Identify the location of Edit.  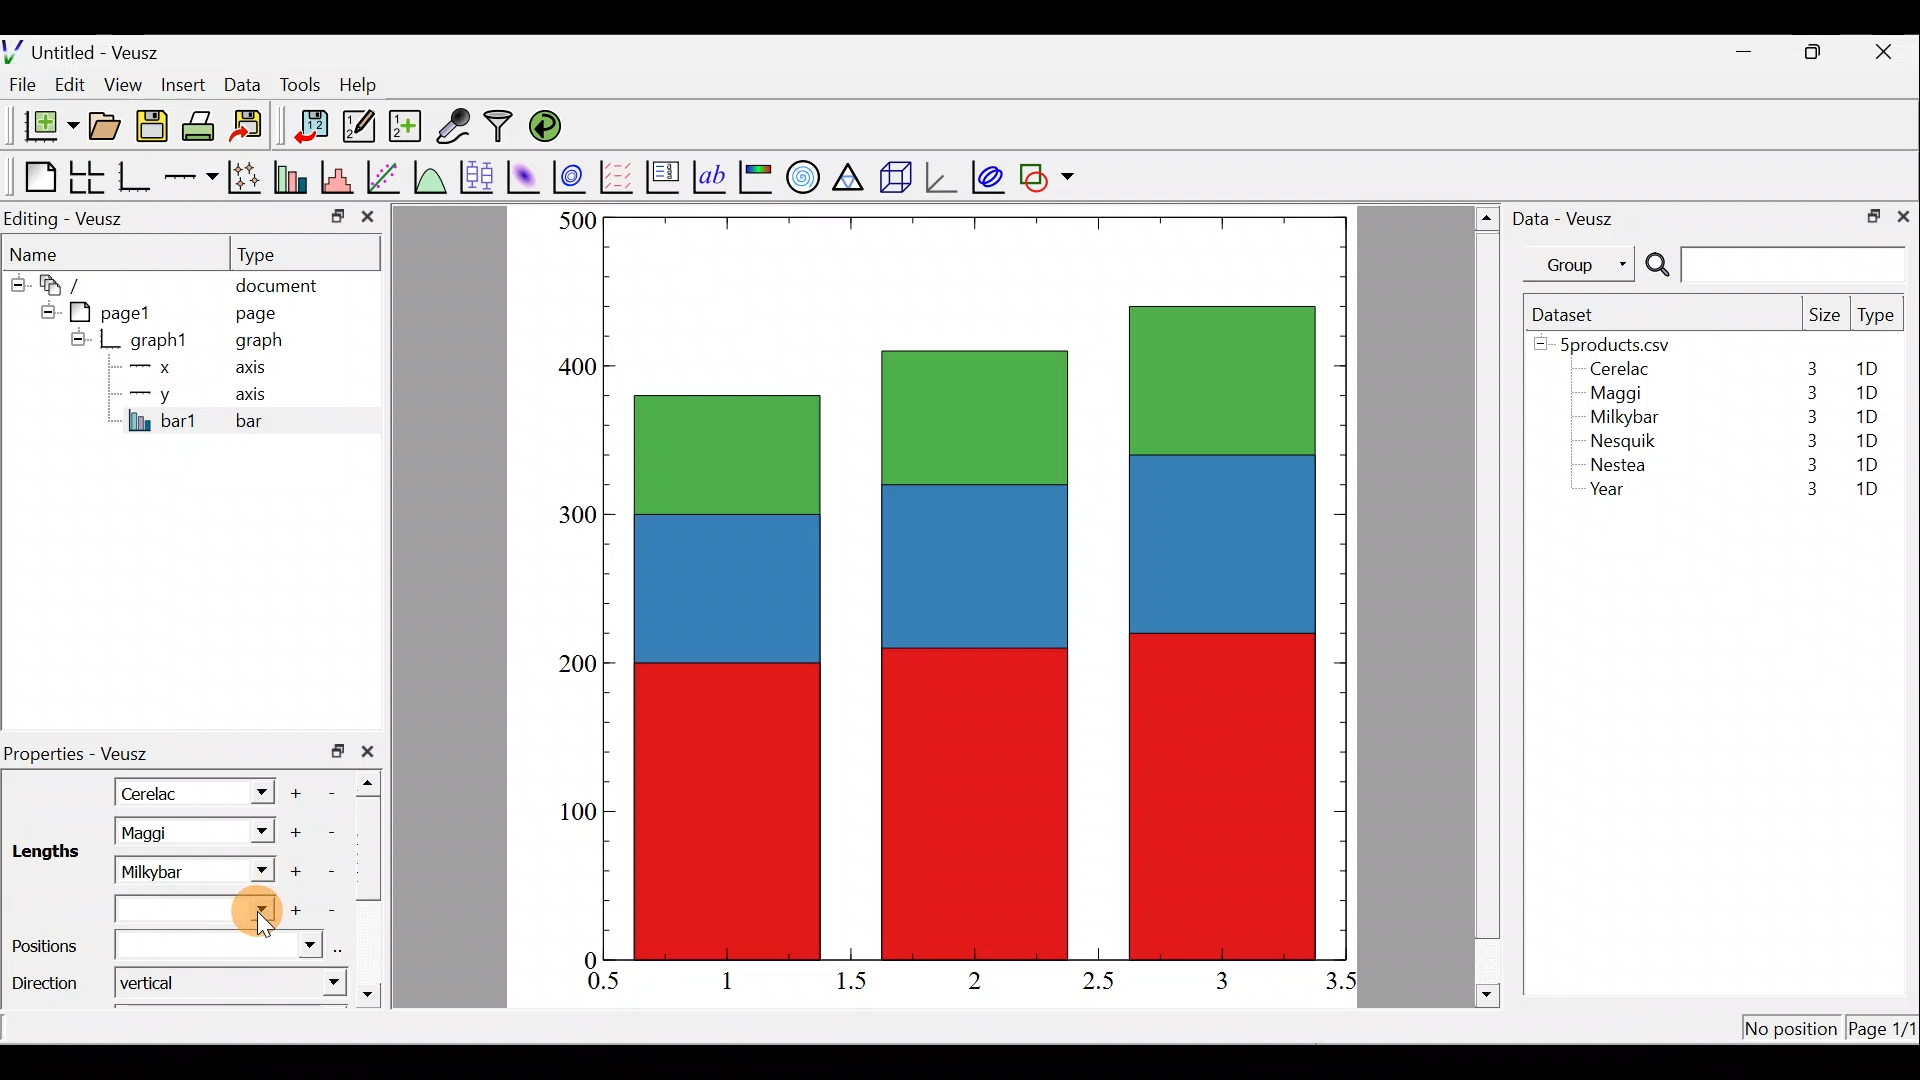
(70, 83).